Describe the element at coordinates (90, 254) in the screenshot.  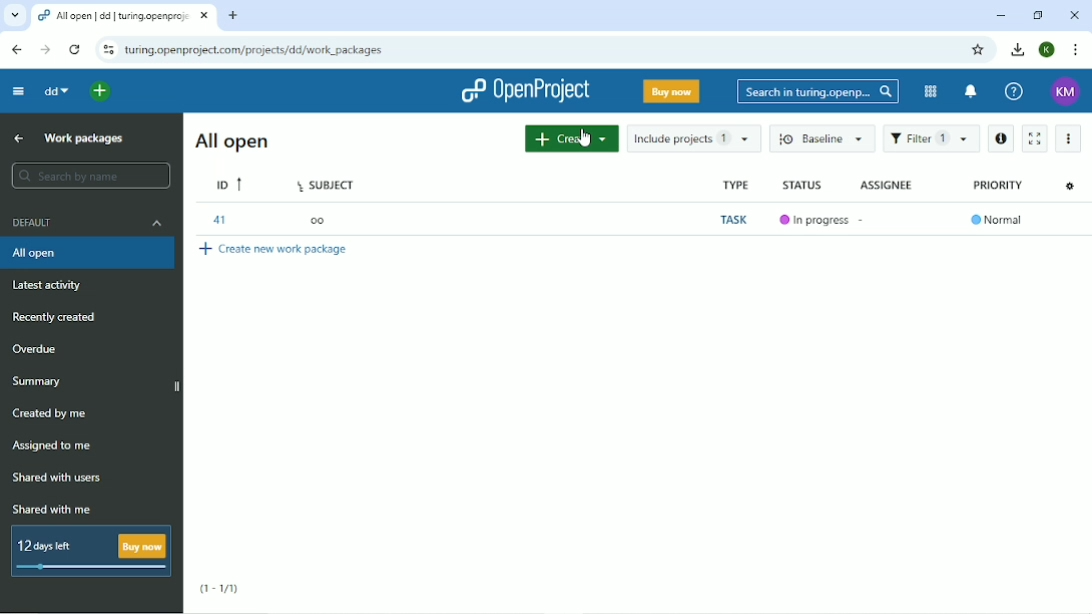
I see `All open` at that location.